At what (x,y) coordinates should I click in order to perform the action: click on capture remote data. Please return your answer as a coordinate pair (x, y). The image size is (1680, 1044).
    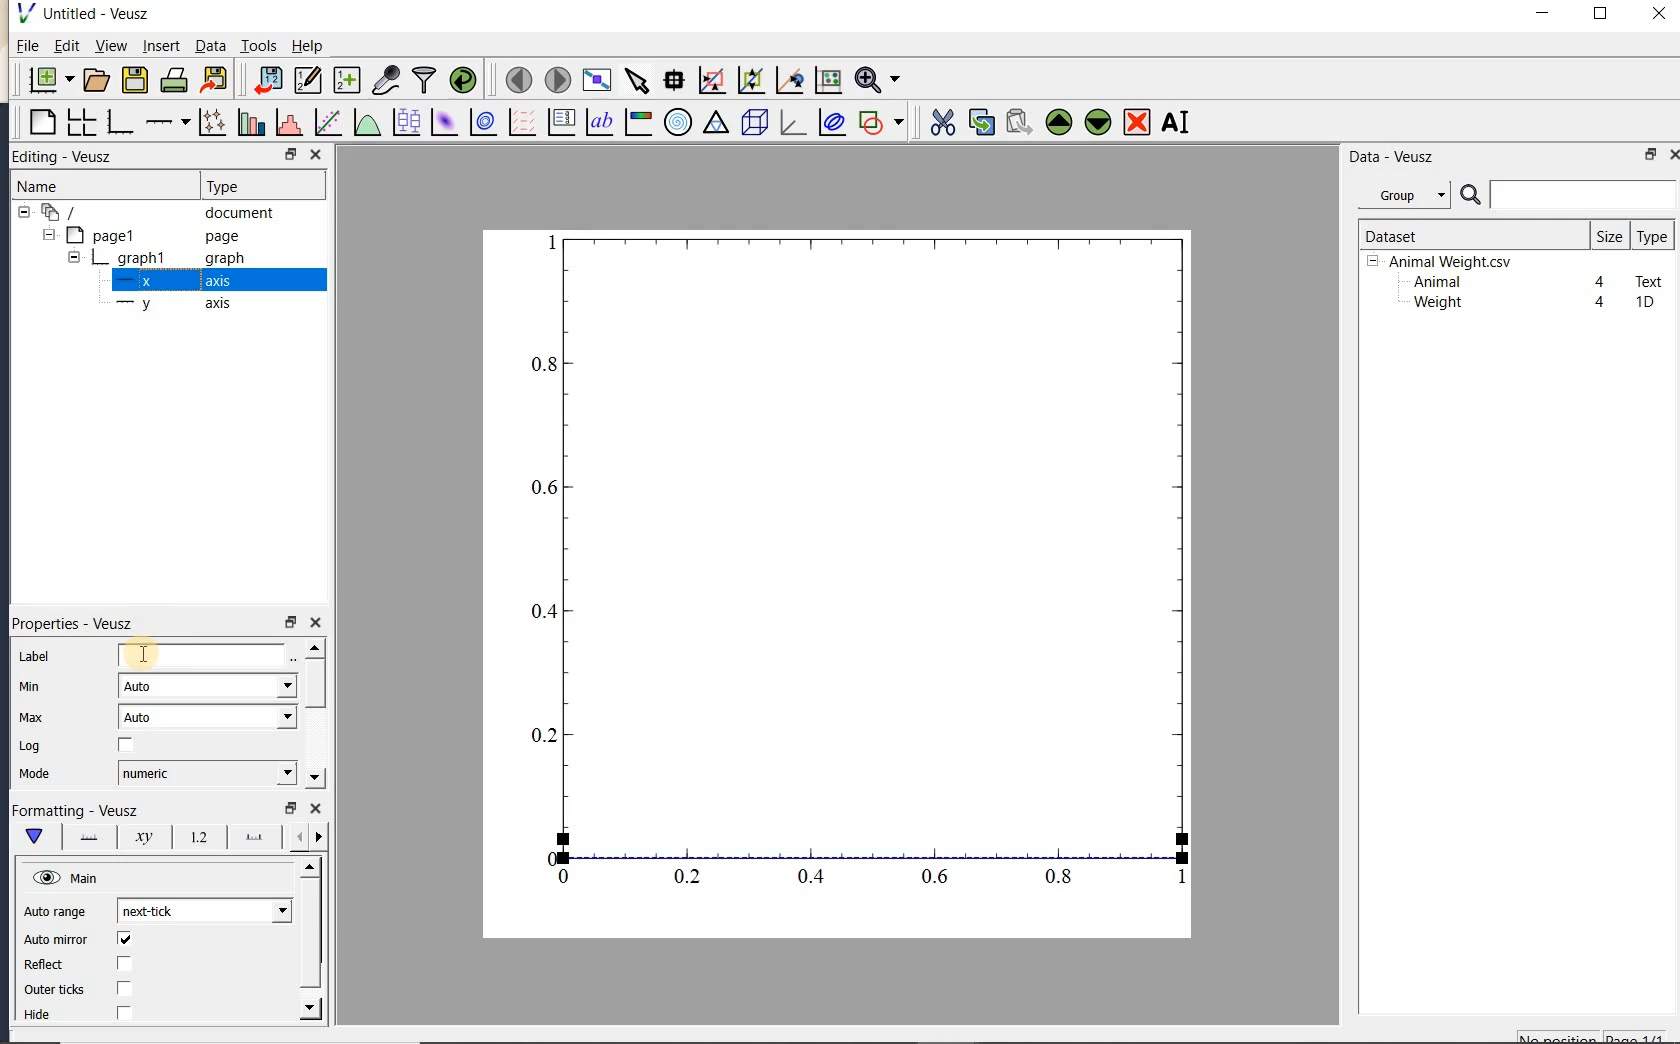
    Looking at the image, I should click on (386, 79).